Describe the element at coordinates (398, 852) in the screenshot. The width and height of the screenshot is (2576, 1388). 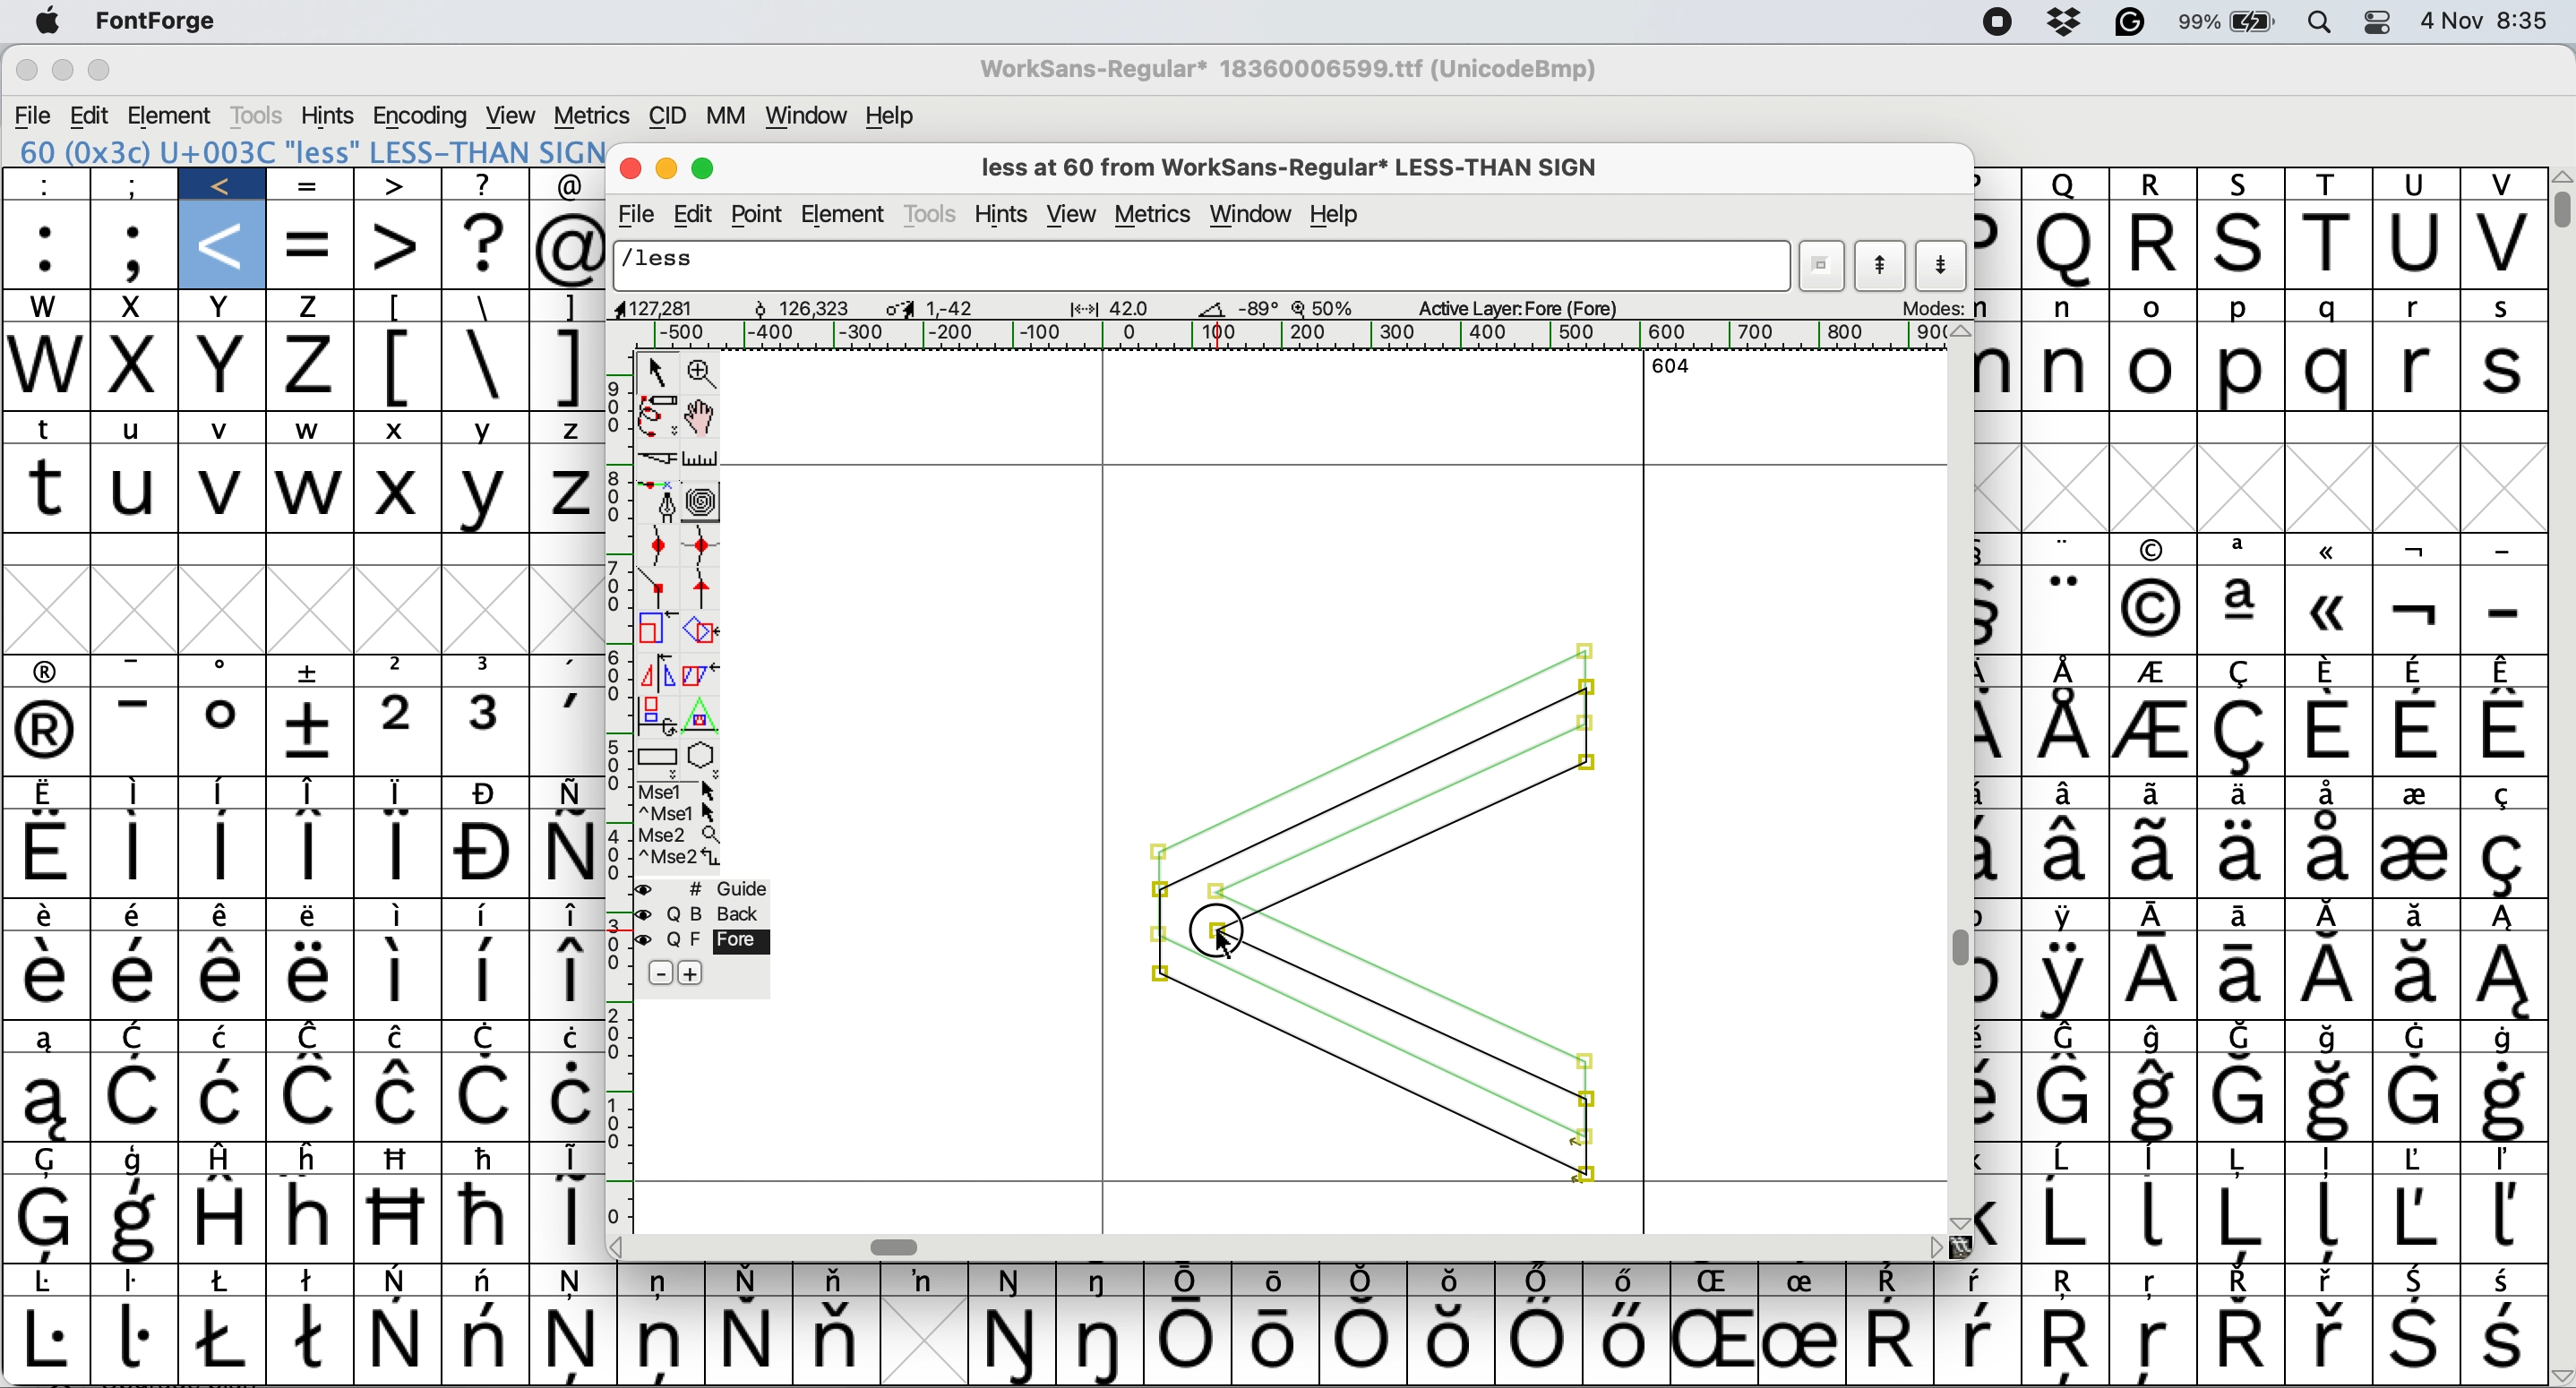
I see `Symbol` at that location.